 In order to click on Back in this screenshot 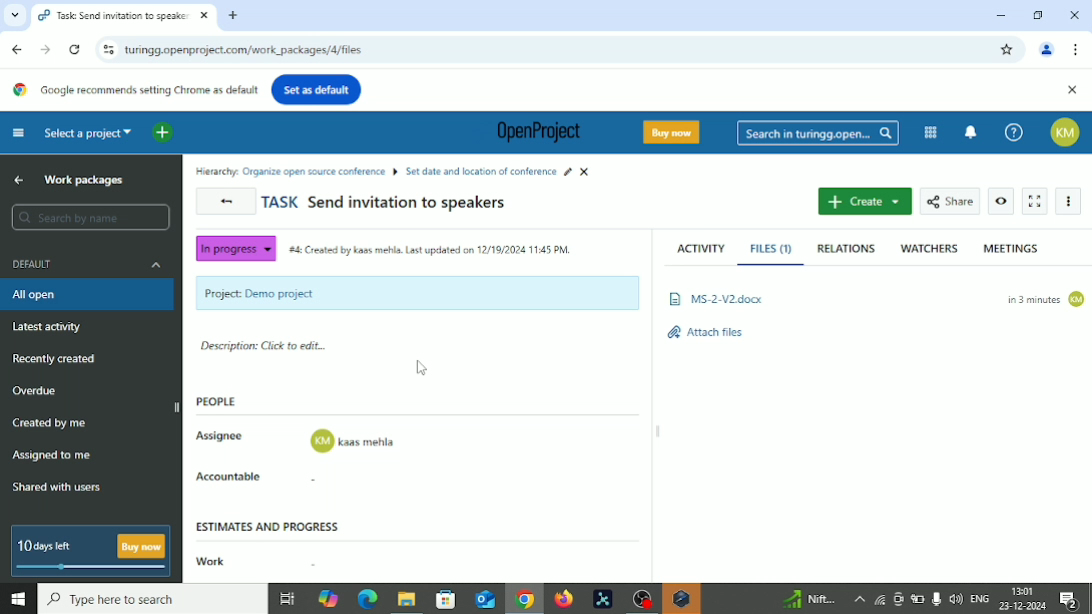, I will do `click(227, 202)`.